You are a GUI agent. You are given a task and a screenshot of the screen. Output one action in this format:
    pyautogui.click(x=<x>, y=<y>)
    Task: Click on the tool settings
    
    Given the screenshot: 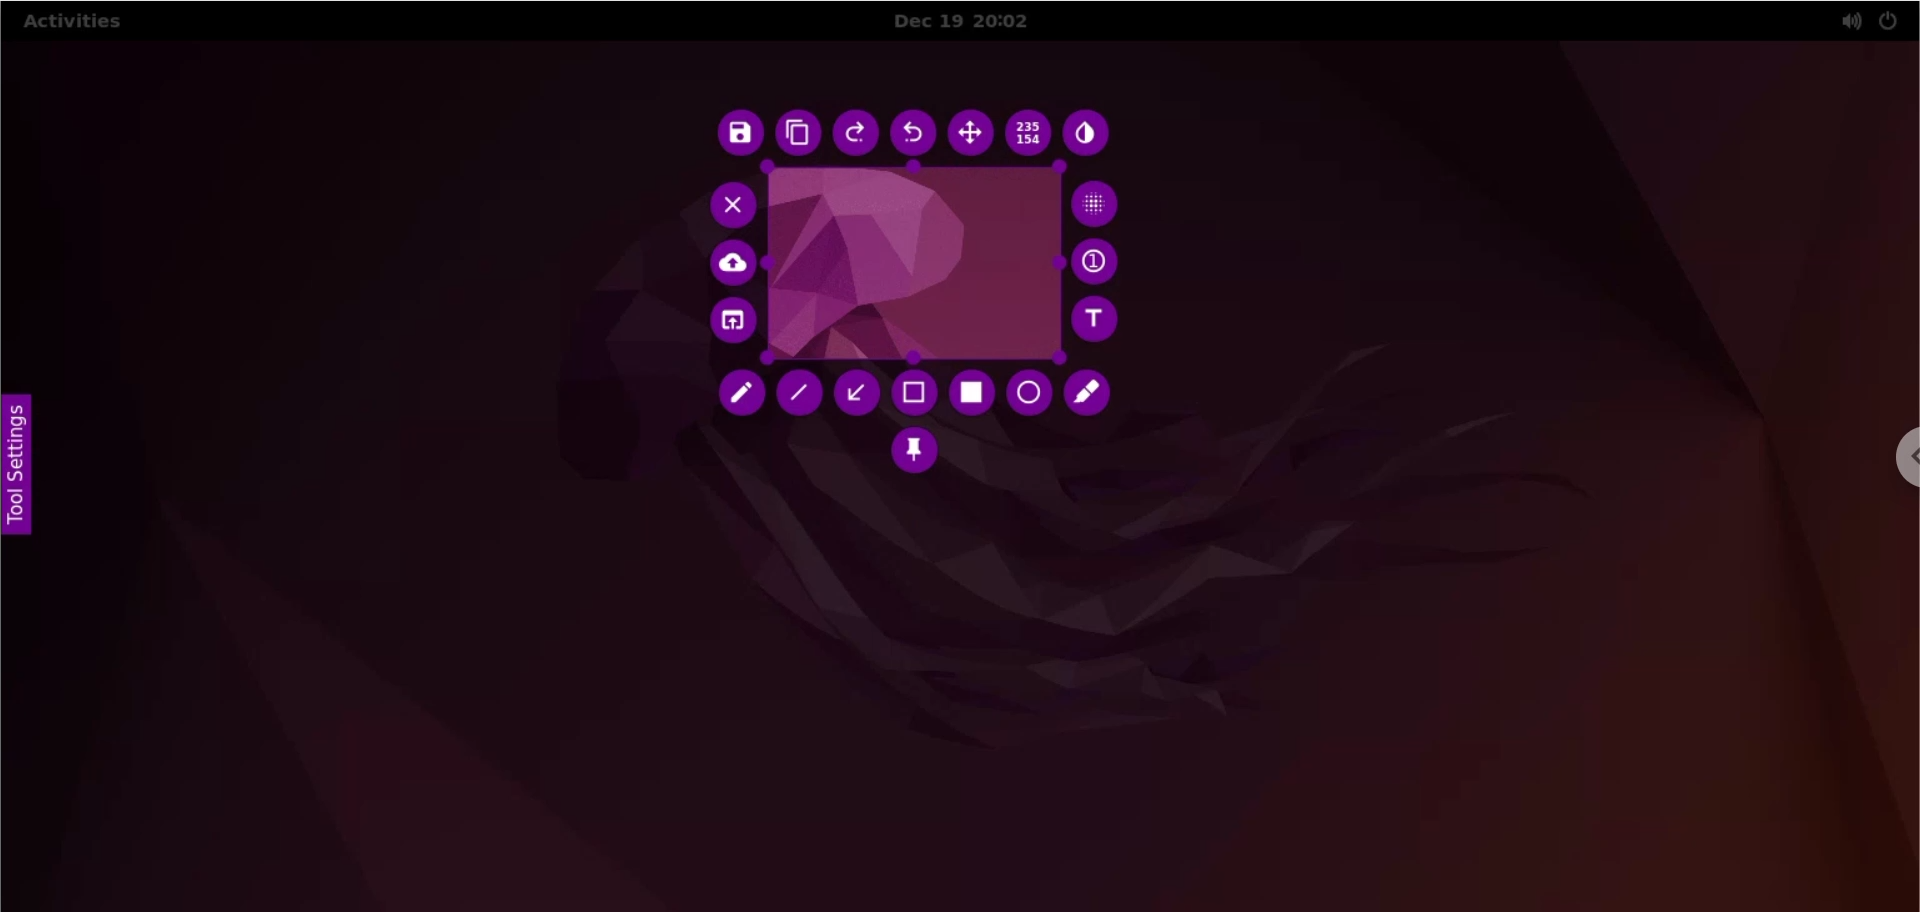 What is the action you would take?
    pyautogui.click(x=25, y=460)
    